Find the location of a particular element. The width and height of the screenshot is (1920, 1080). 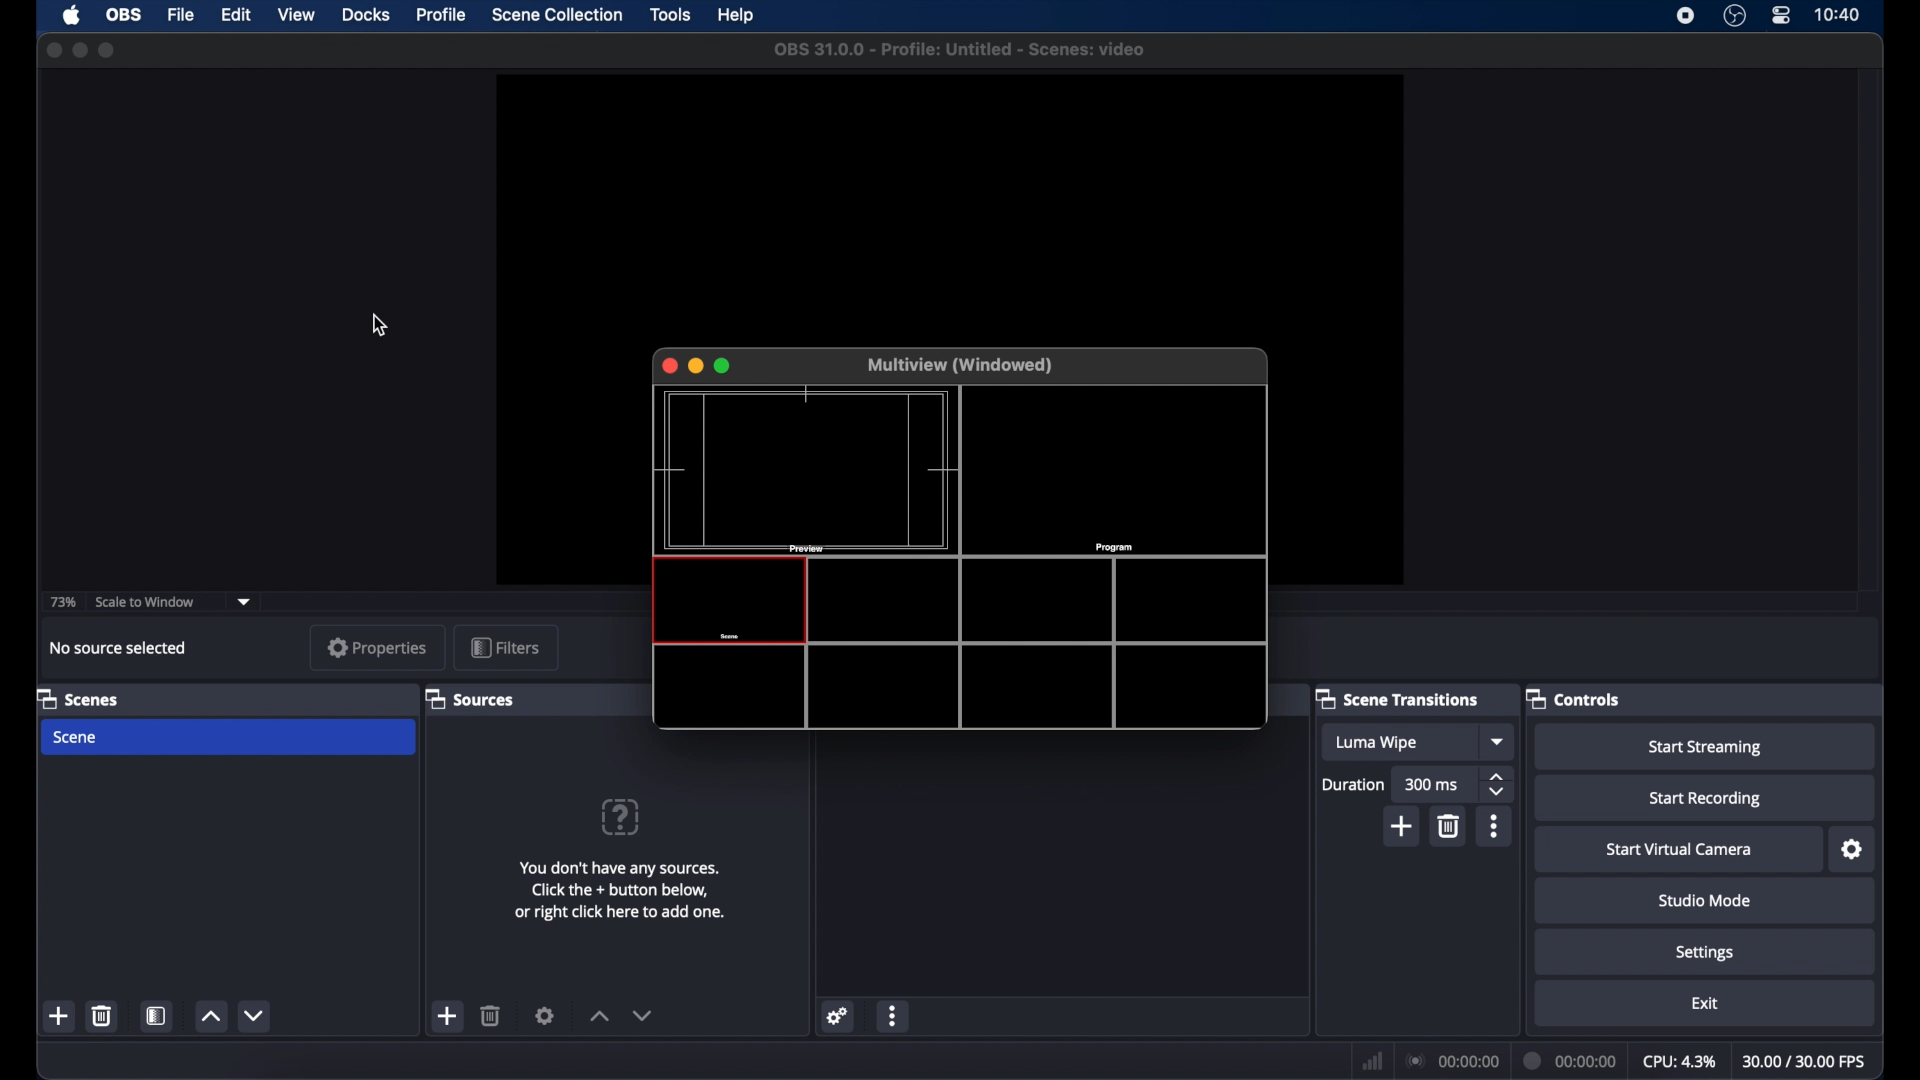

scene collection is located at coordinates (556, 15).